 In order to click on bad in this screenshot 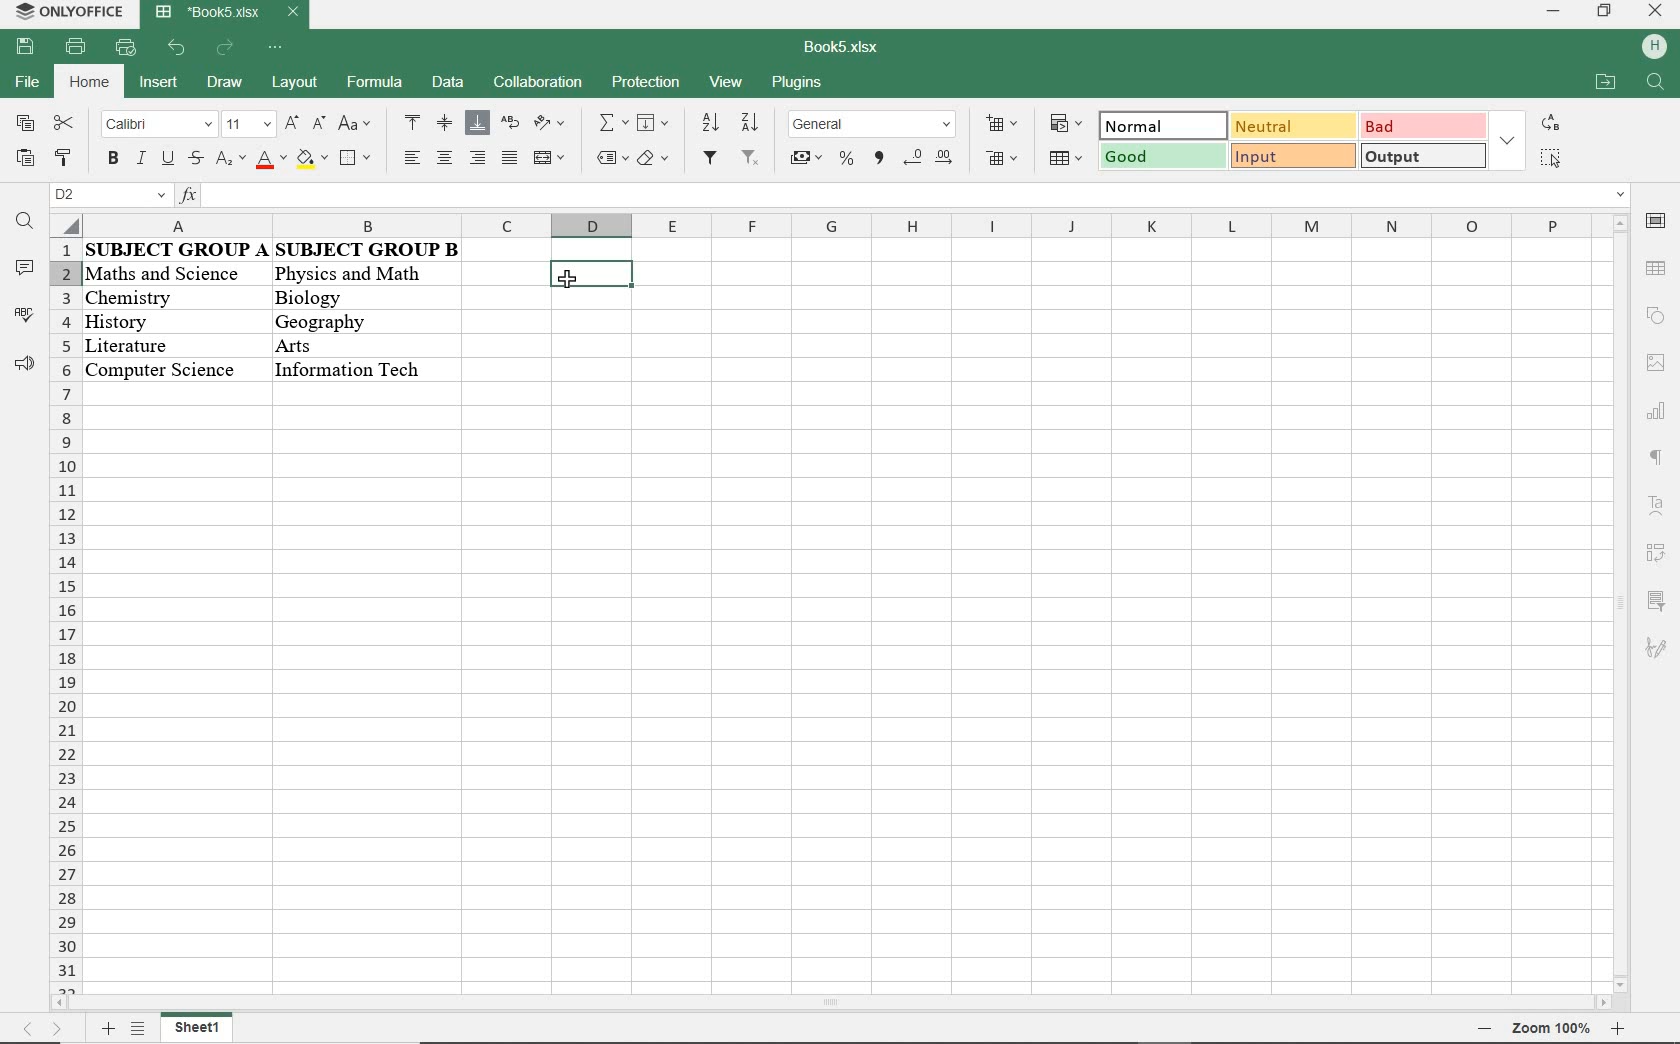, I will do `click(1423, 125)`.